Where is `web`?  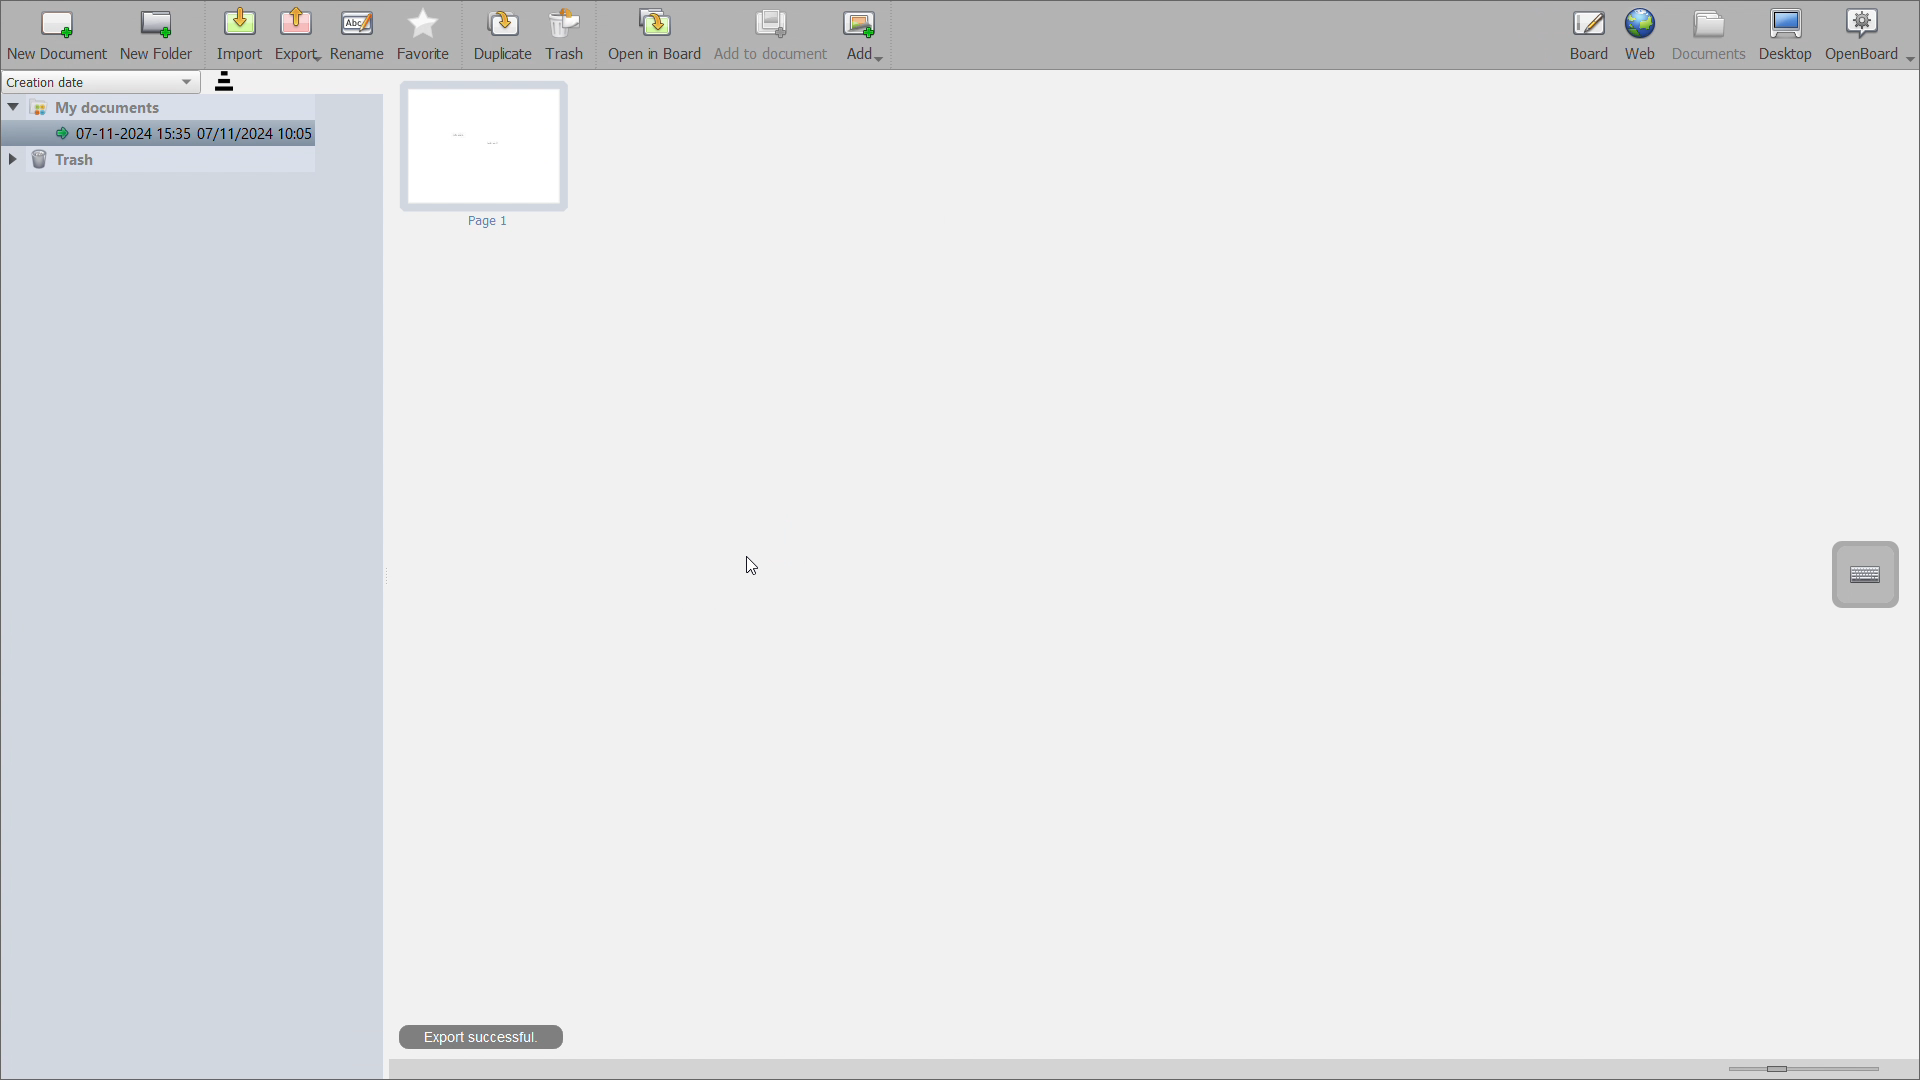
web is located at coordinates (1641, 35).